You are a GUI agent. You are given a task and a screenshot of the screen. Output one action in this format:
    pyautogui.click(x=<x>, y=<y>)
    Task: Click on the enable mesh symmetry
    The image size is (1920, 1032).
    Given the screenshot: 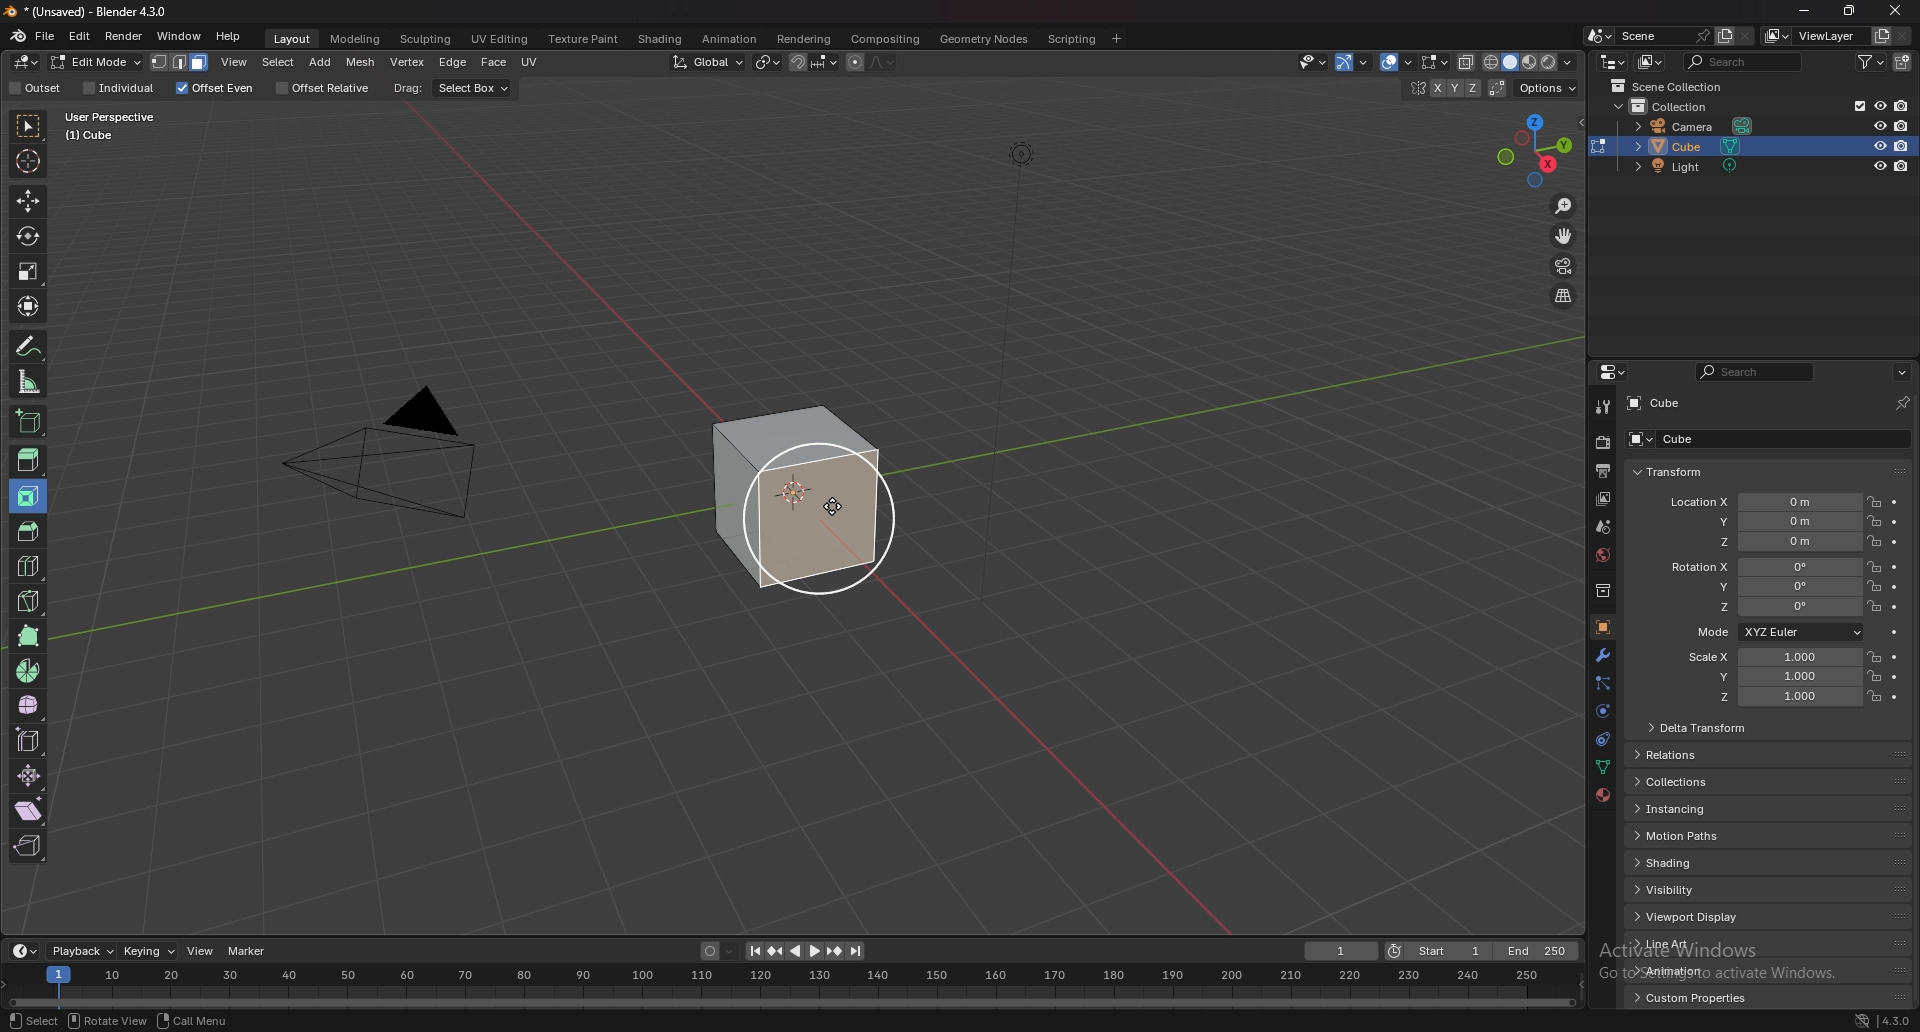 What is the action you would take?
    pyautogui.click(x=1441, y=88)
    